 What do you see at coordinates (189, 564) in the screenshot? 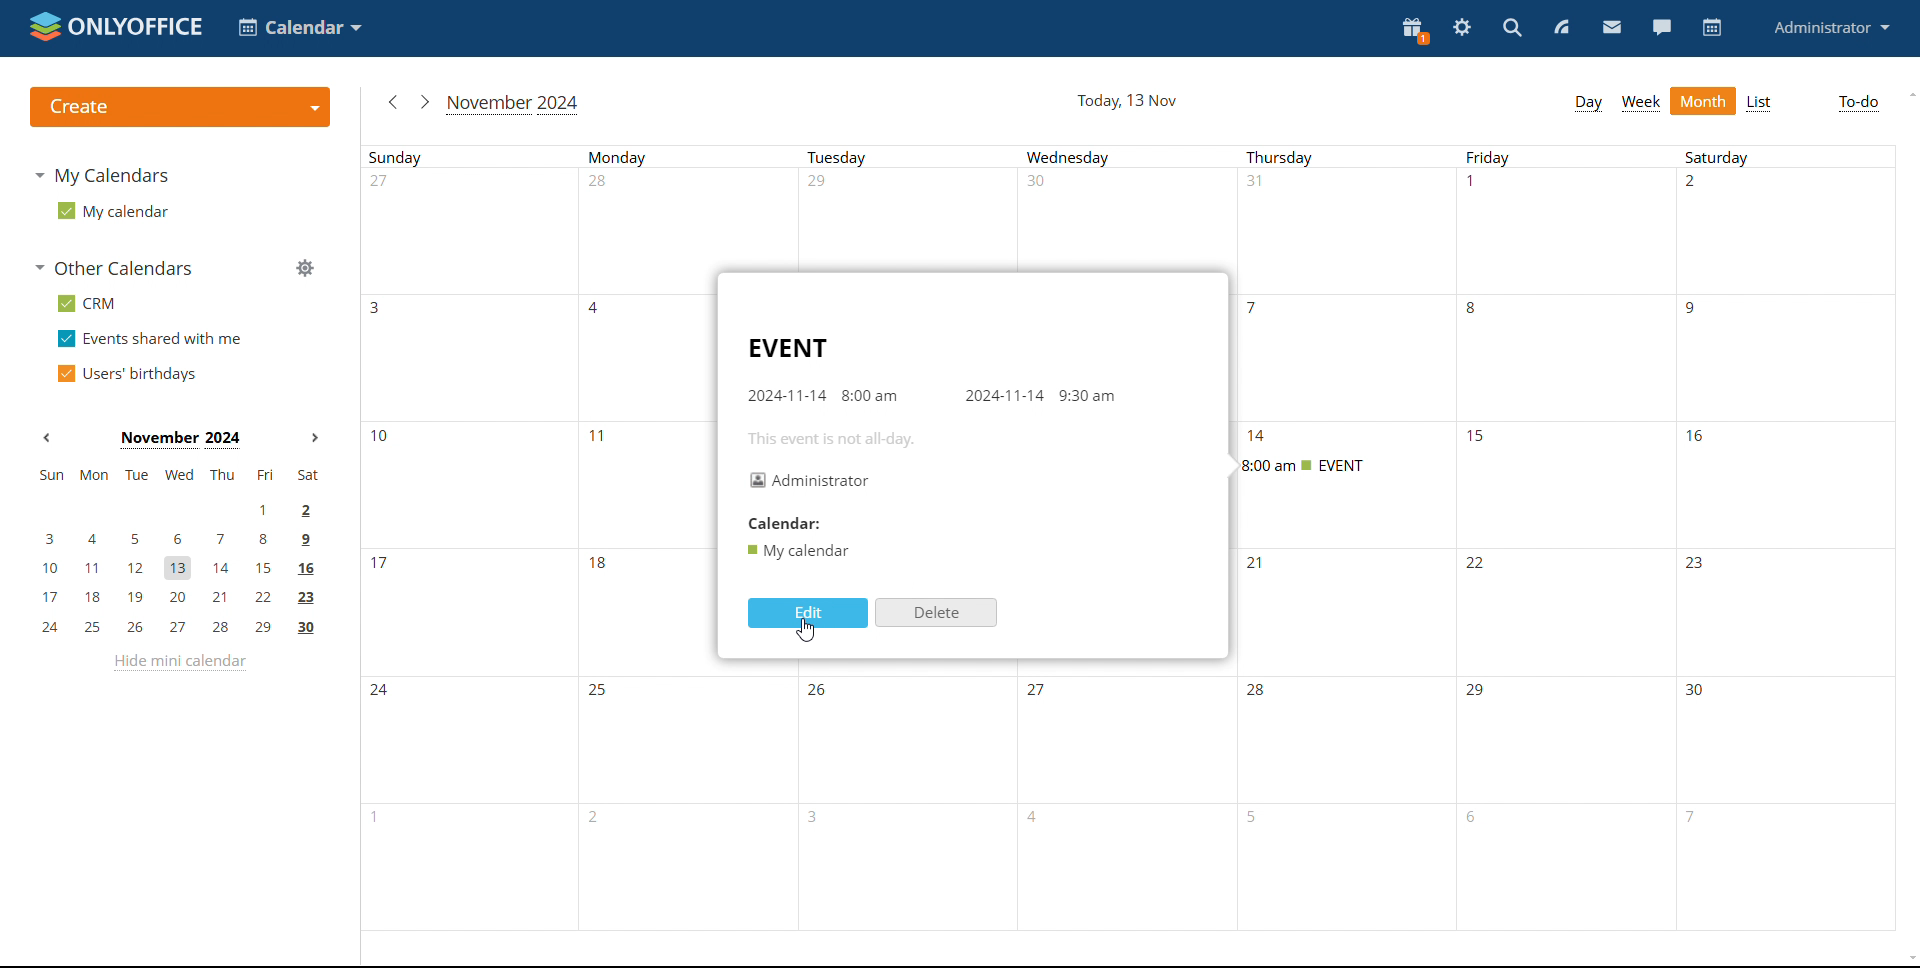
I see `10, 11, 12, 13, 14, 15, 16` at bounding box center [189, 564].